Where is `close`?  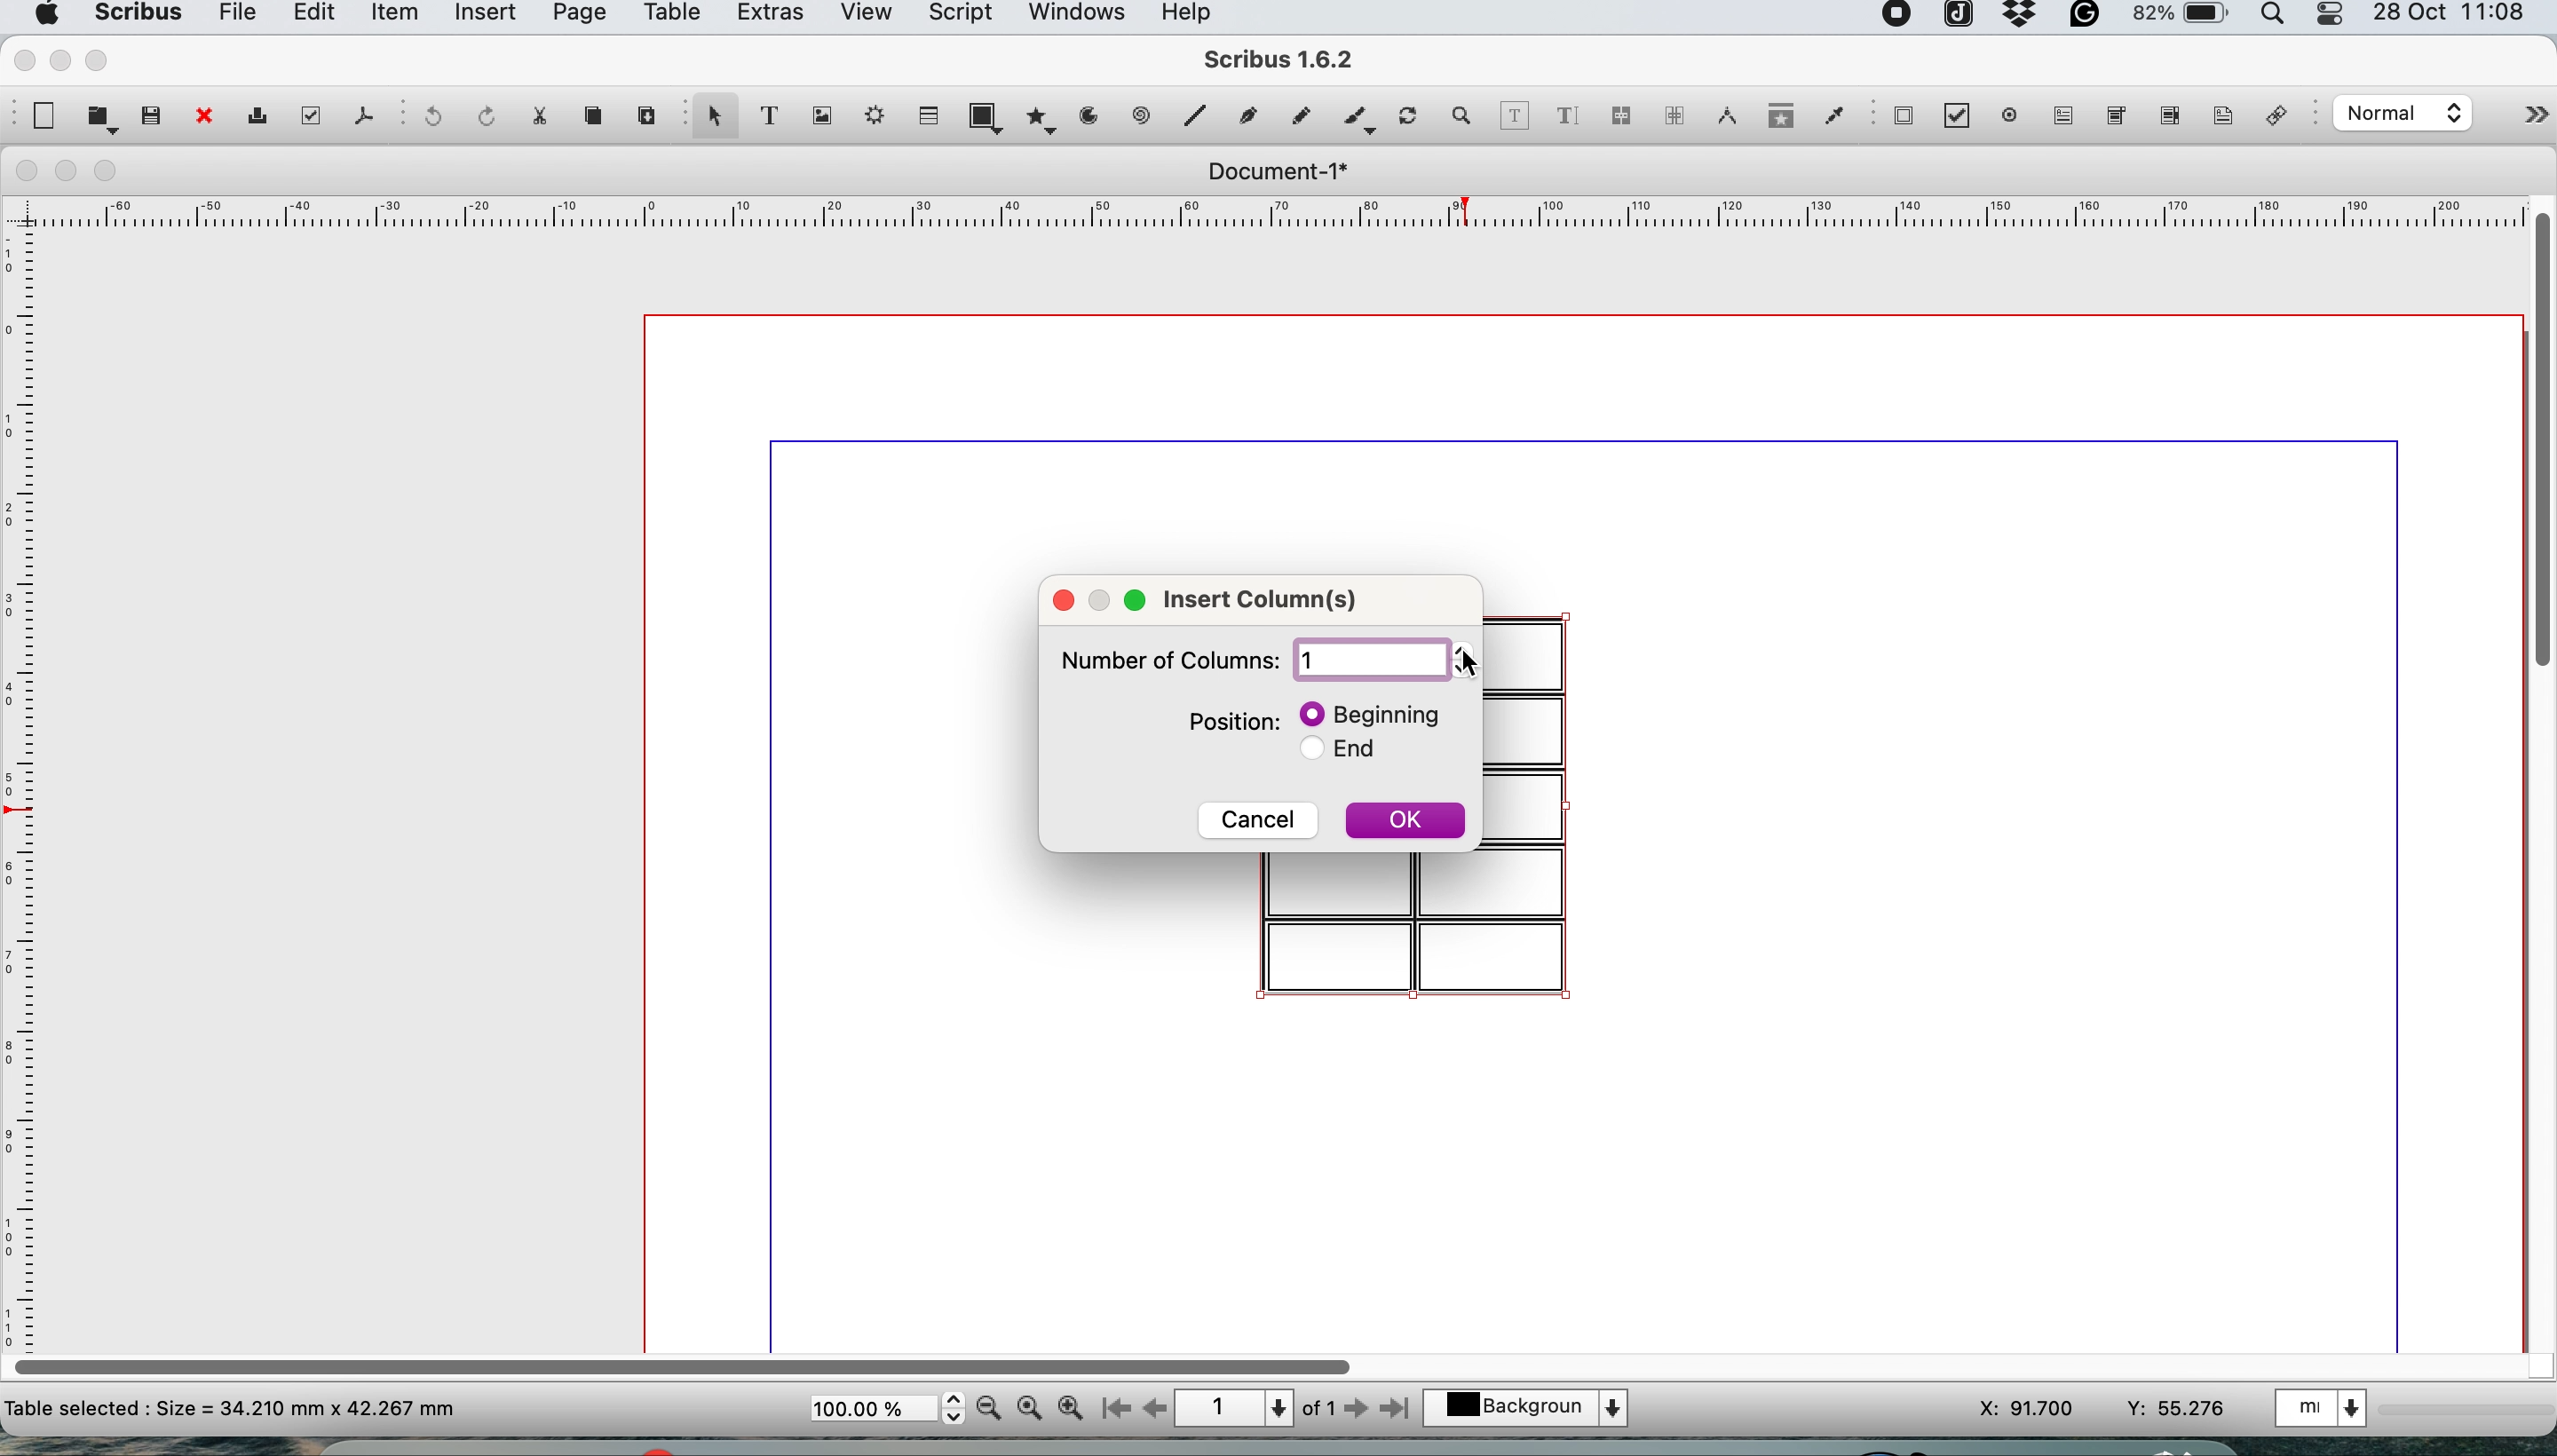
close is located at coordinates (21, 58).